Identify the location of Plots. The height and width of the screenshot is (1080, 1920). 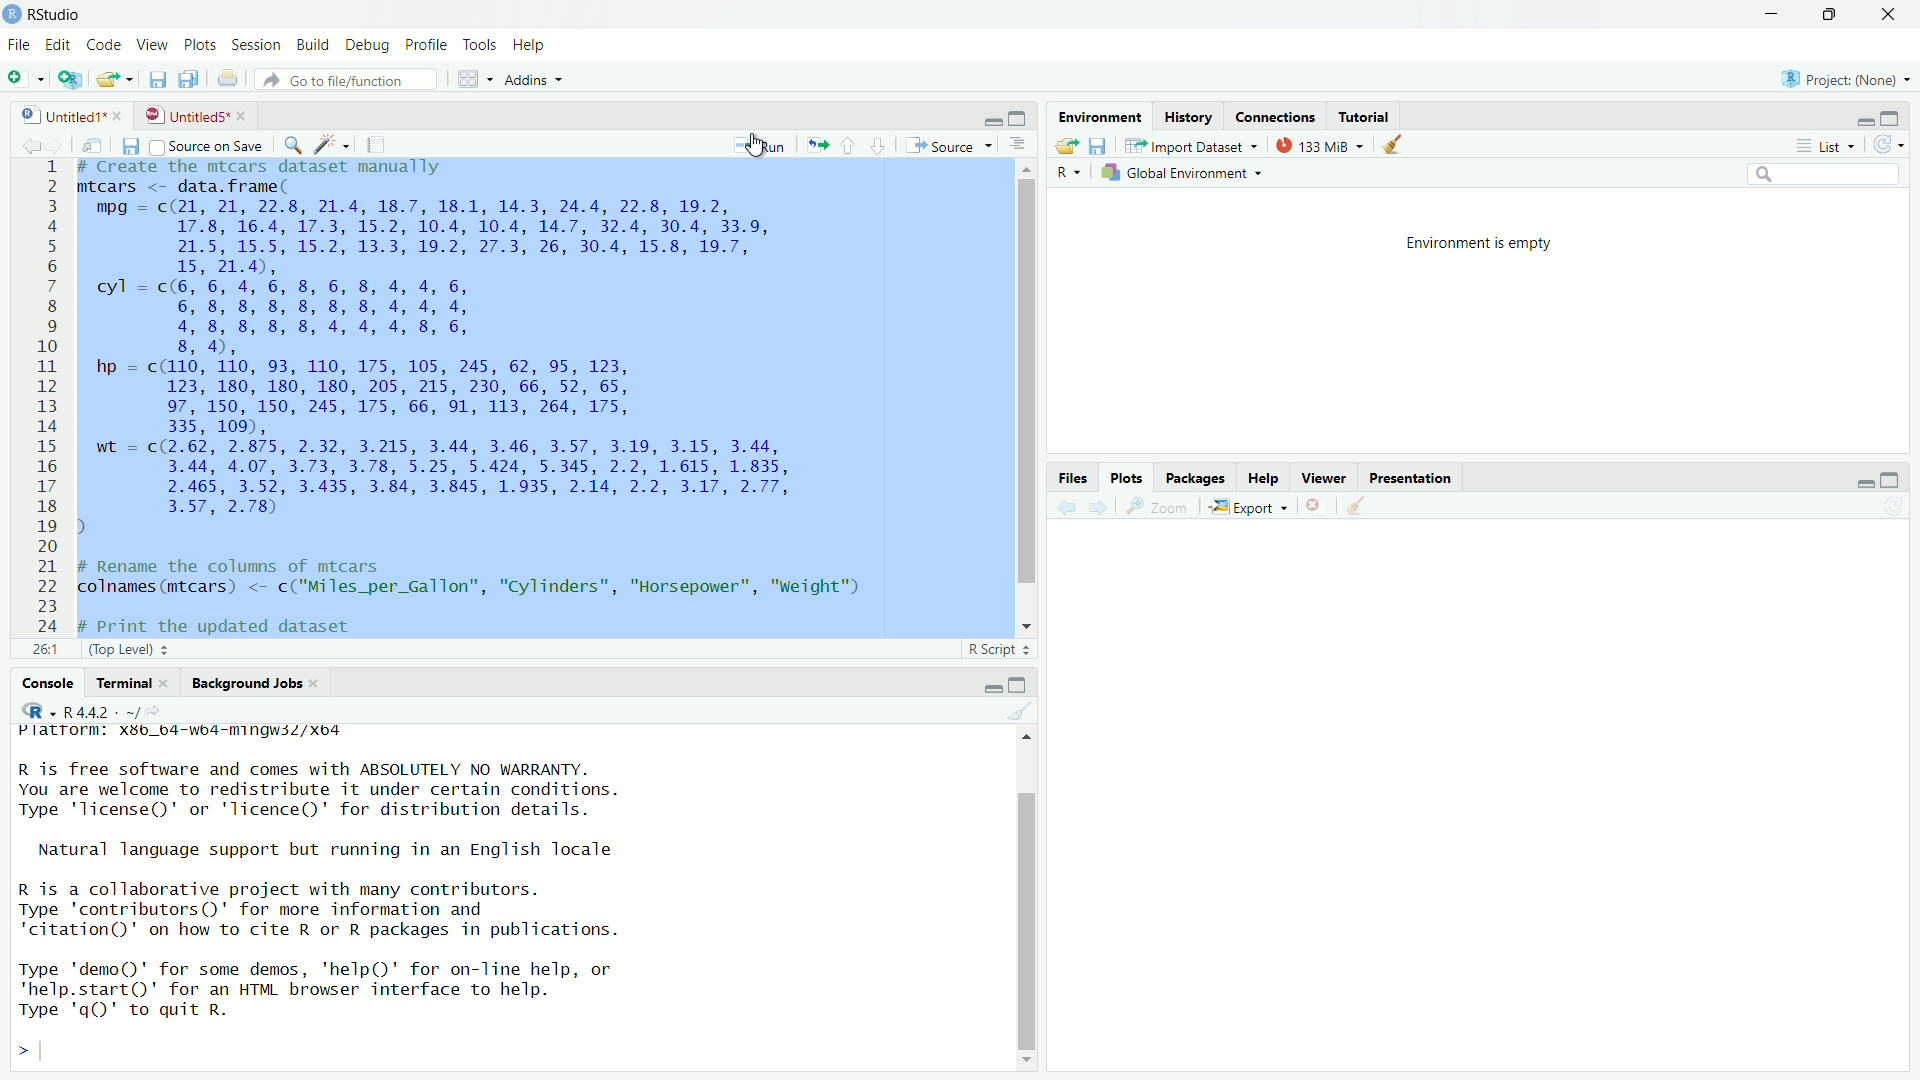
(1128, 478).